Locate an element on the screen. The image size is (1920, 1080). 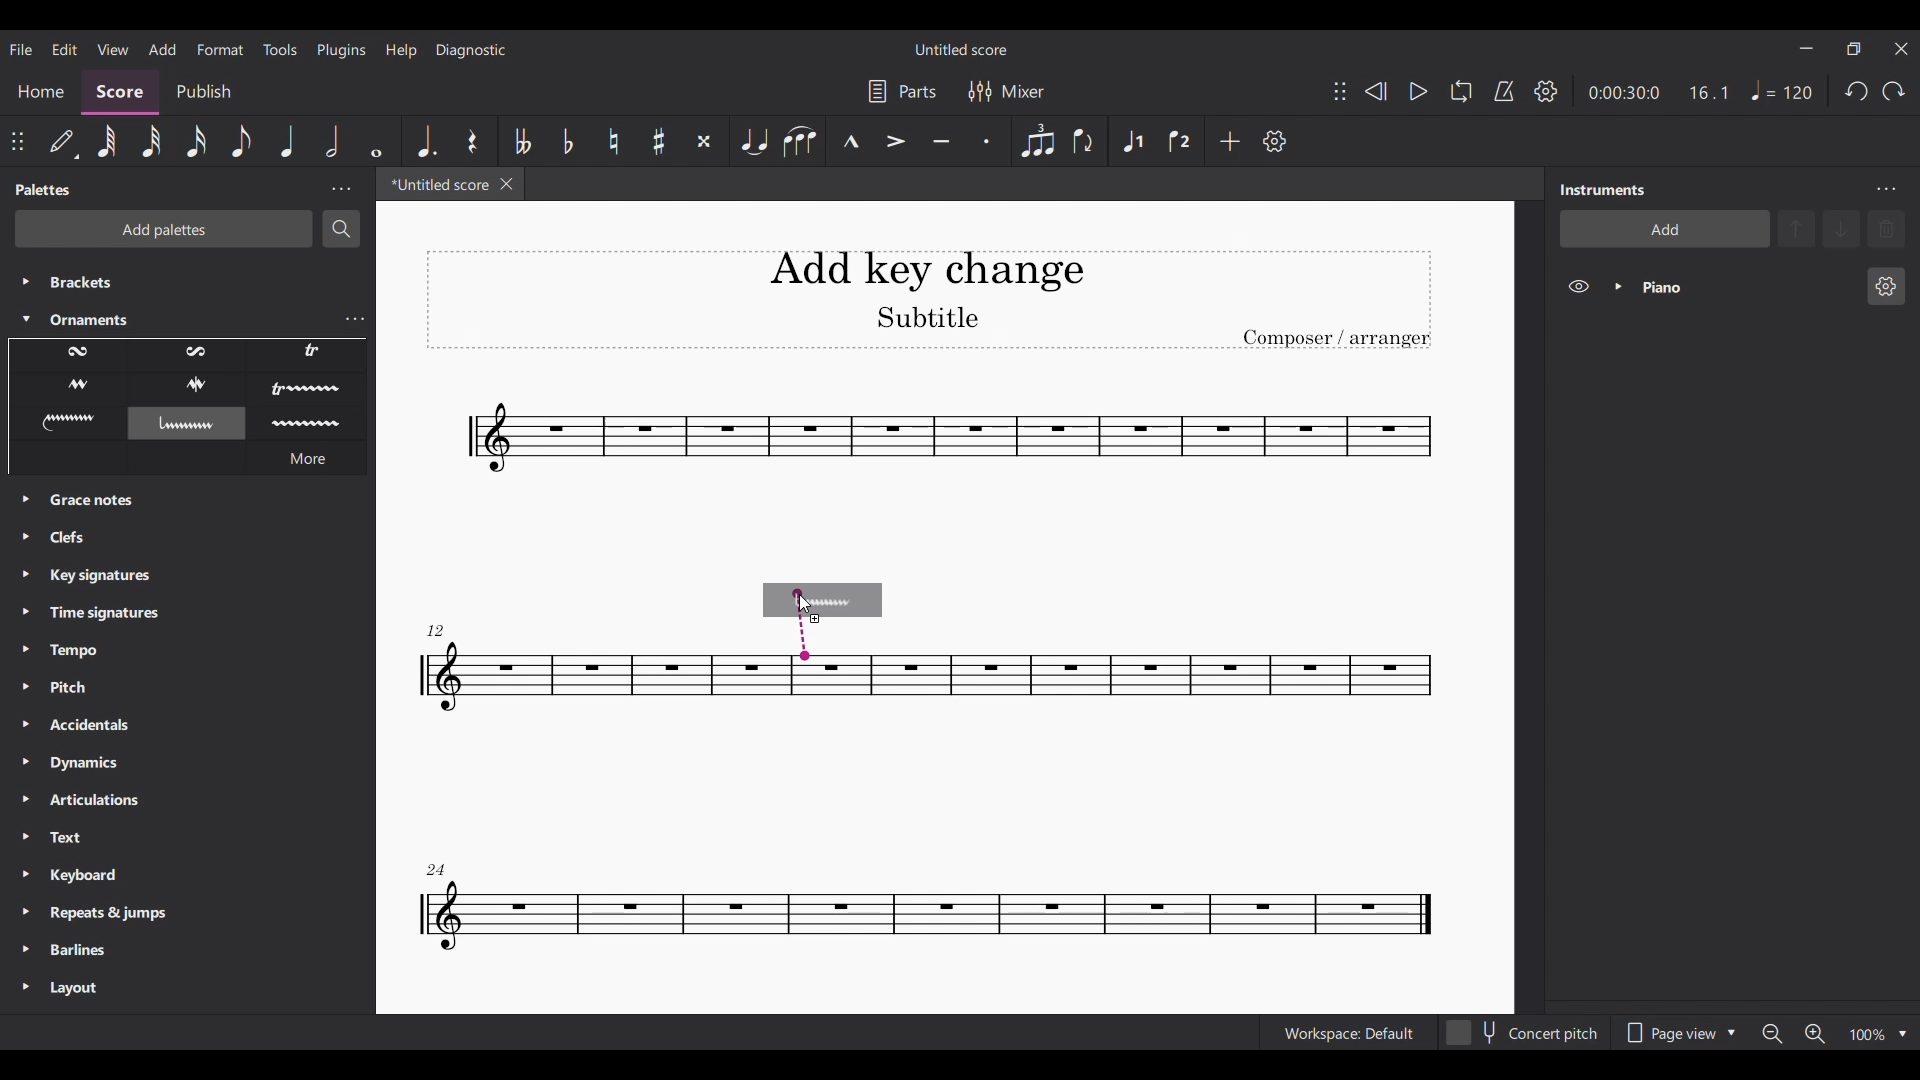
Palette options is located at coordinates (179, 295).